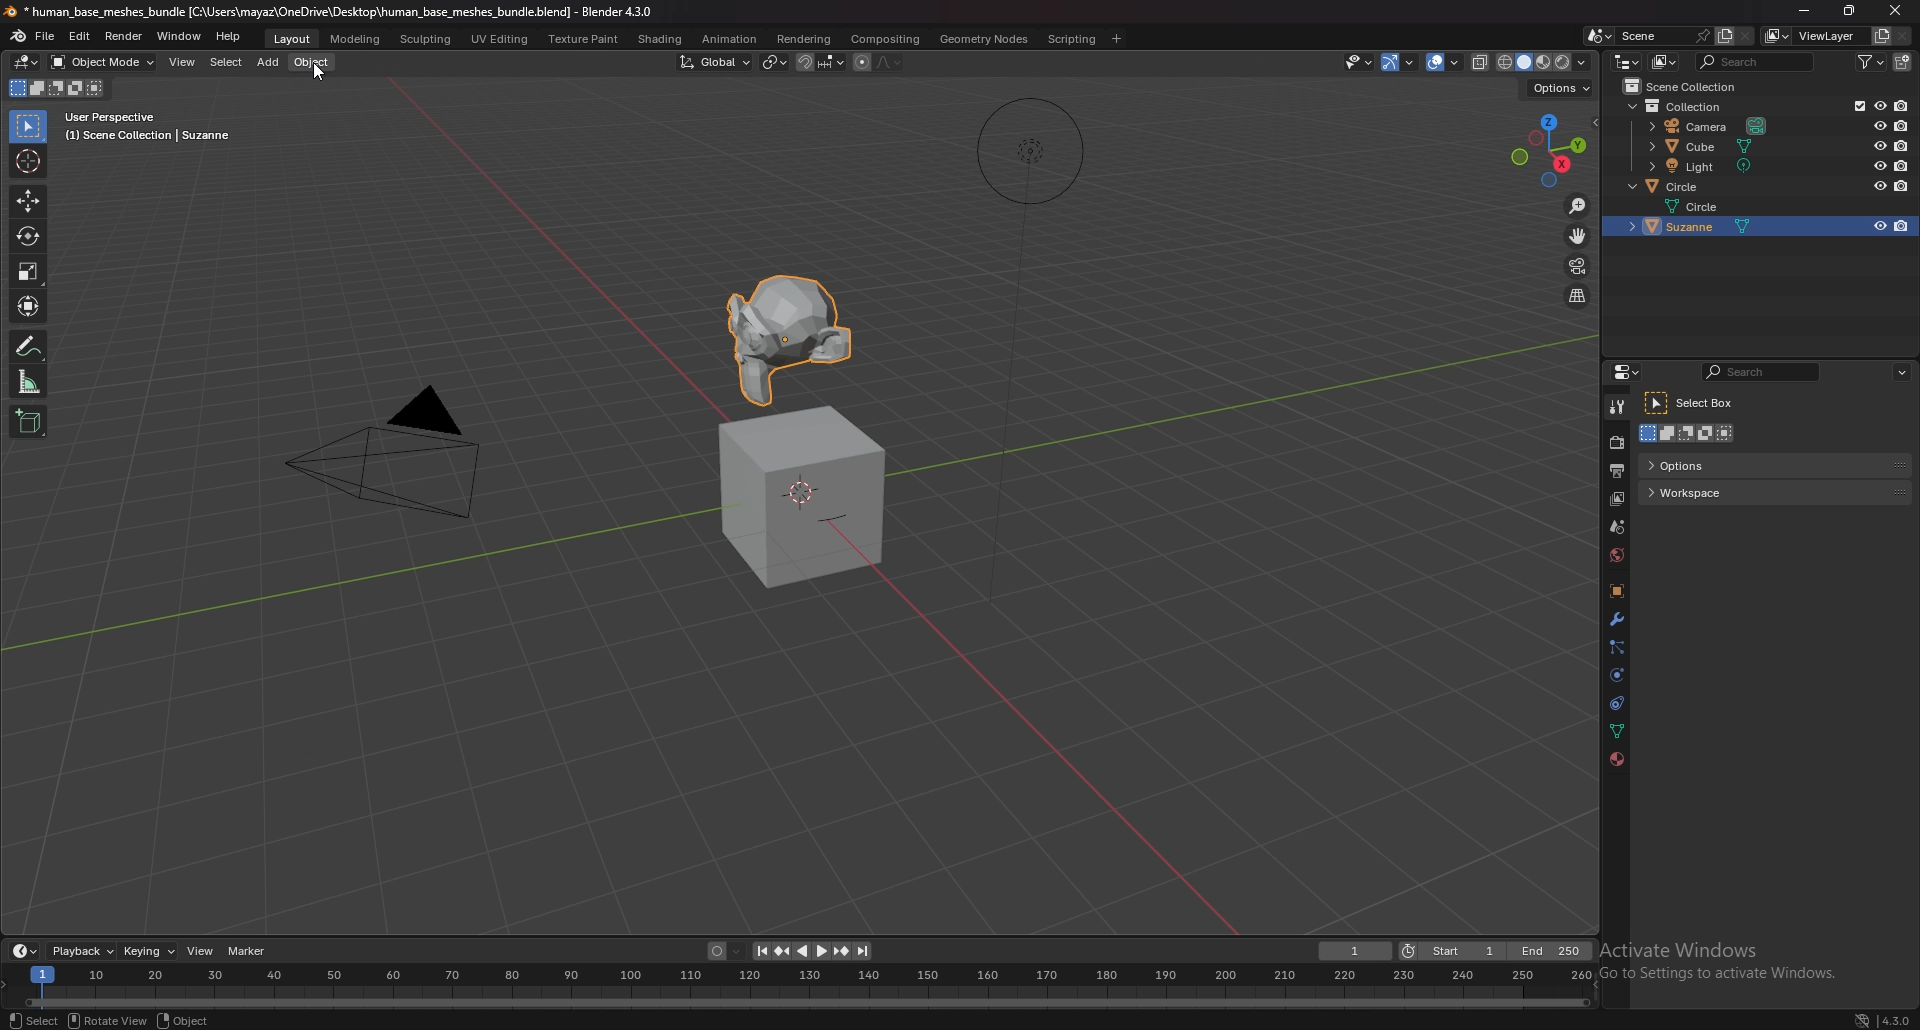  I want to click on overlays, so click(1445, 62).